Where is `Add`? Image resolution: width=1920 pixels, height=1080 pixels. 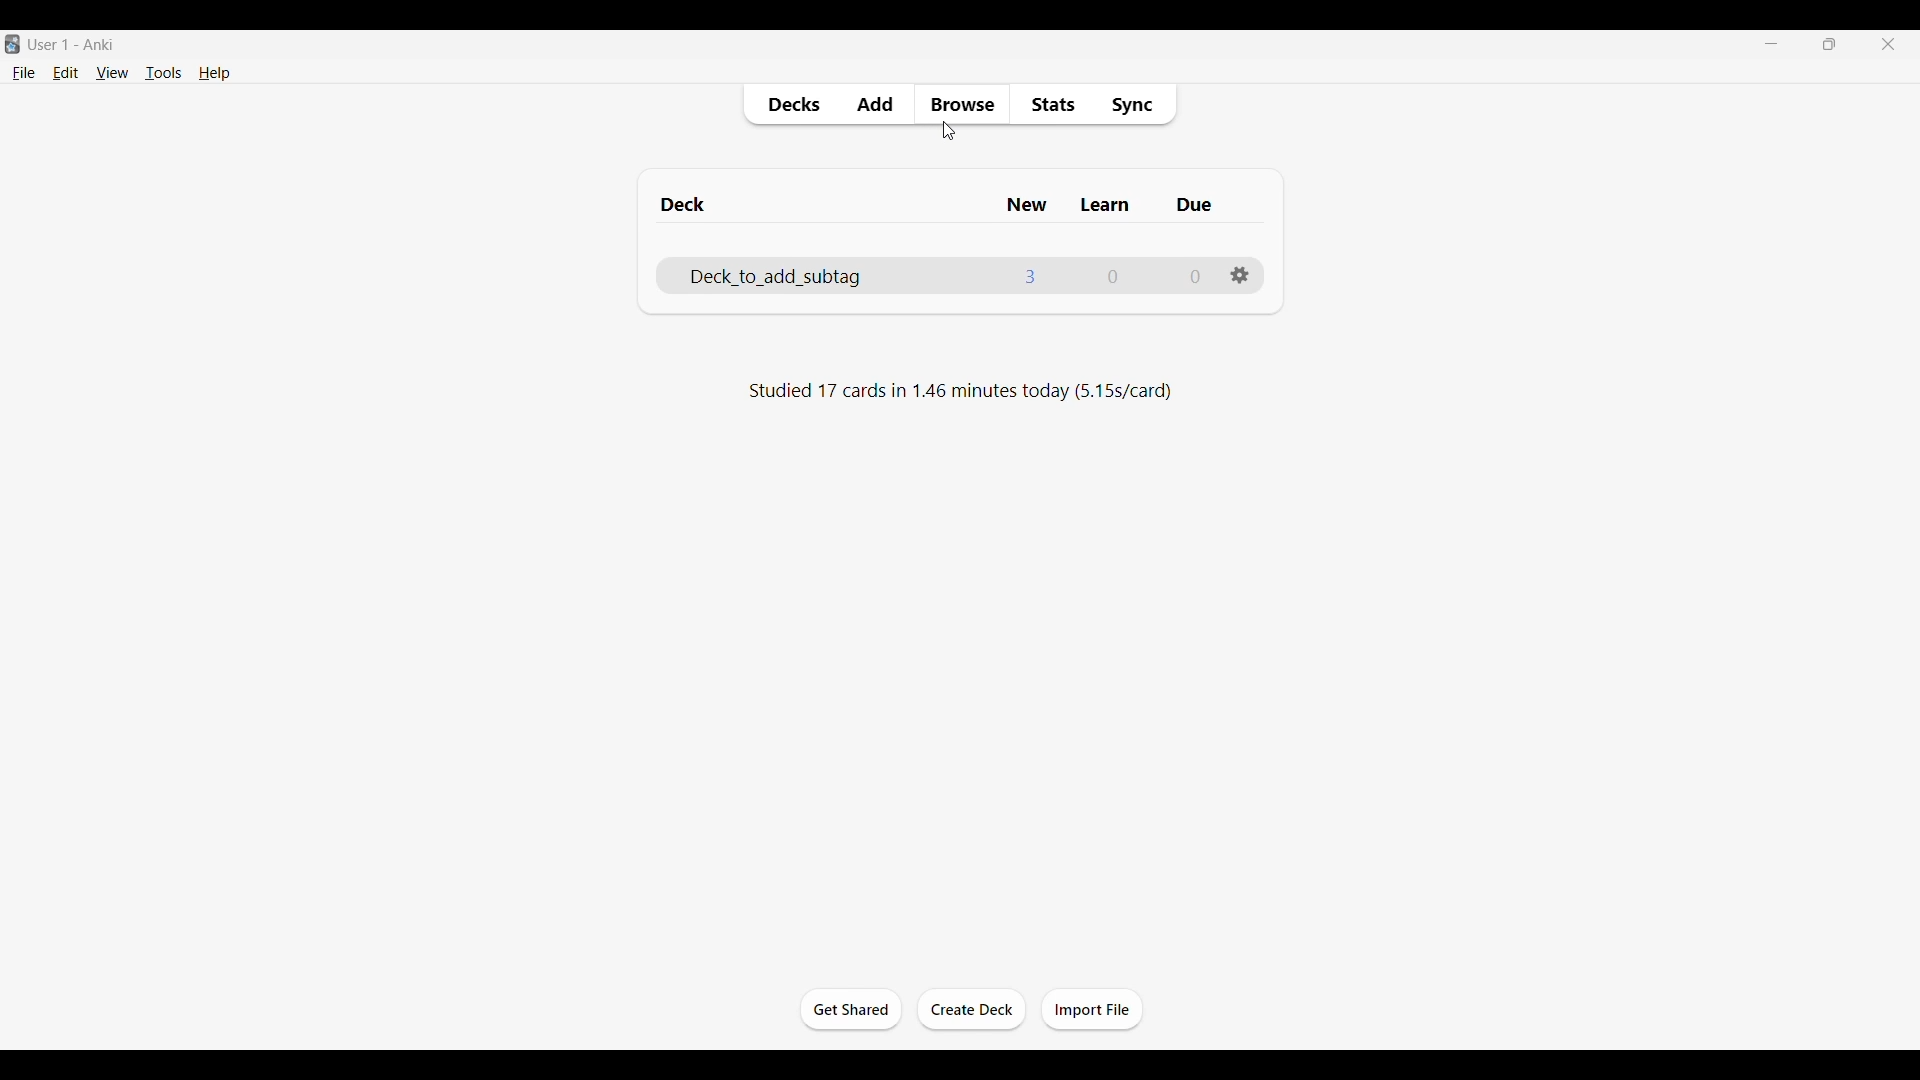
Add is located at coordinates (874, 104).